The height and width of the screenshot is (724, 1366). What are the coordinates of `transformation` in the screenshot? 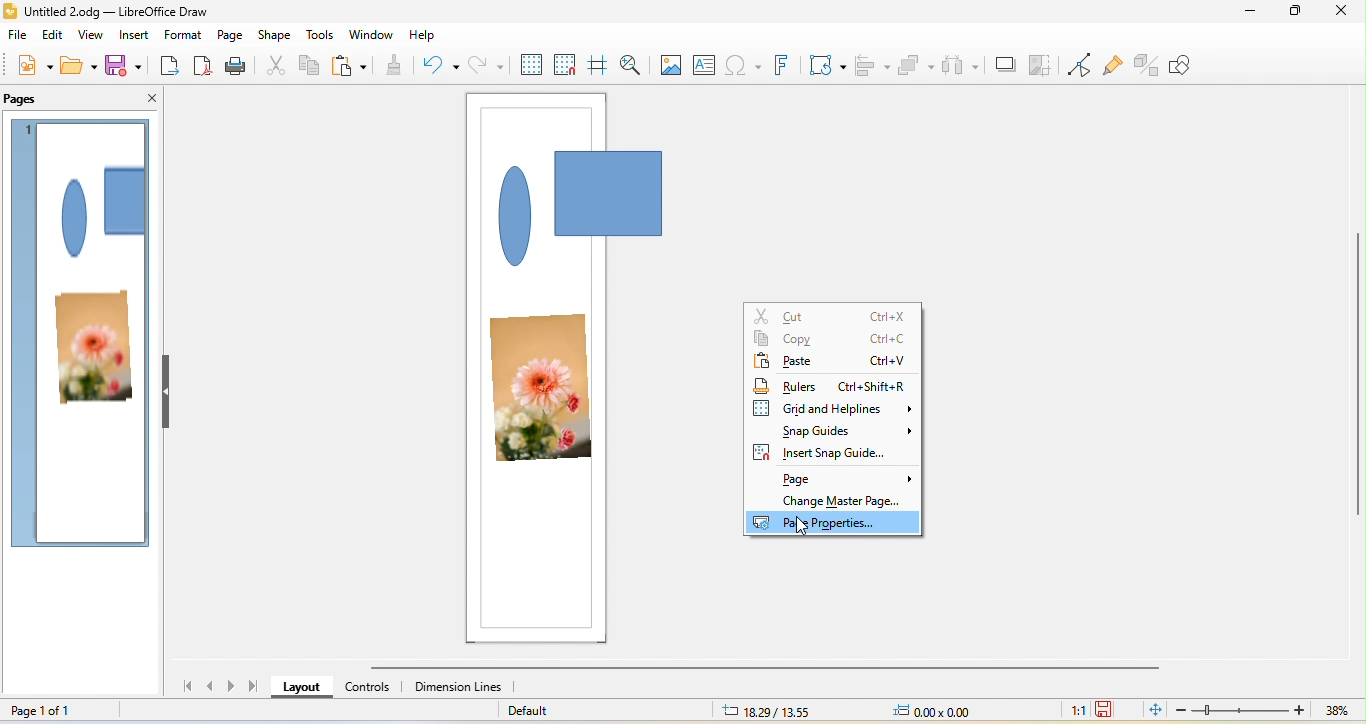 It's located at (829, 65).